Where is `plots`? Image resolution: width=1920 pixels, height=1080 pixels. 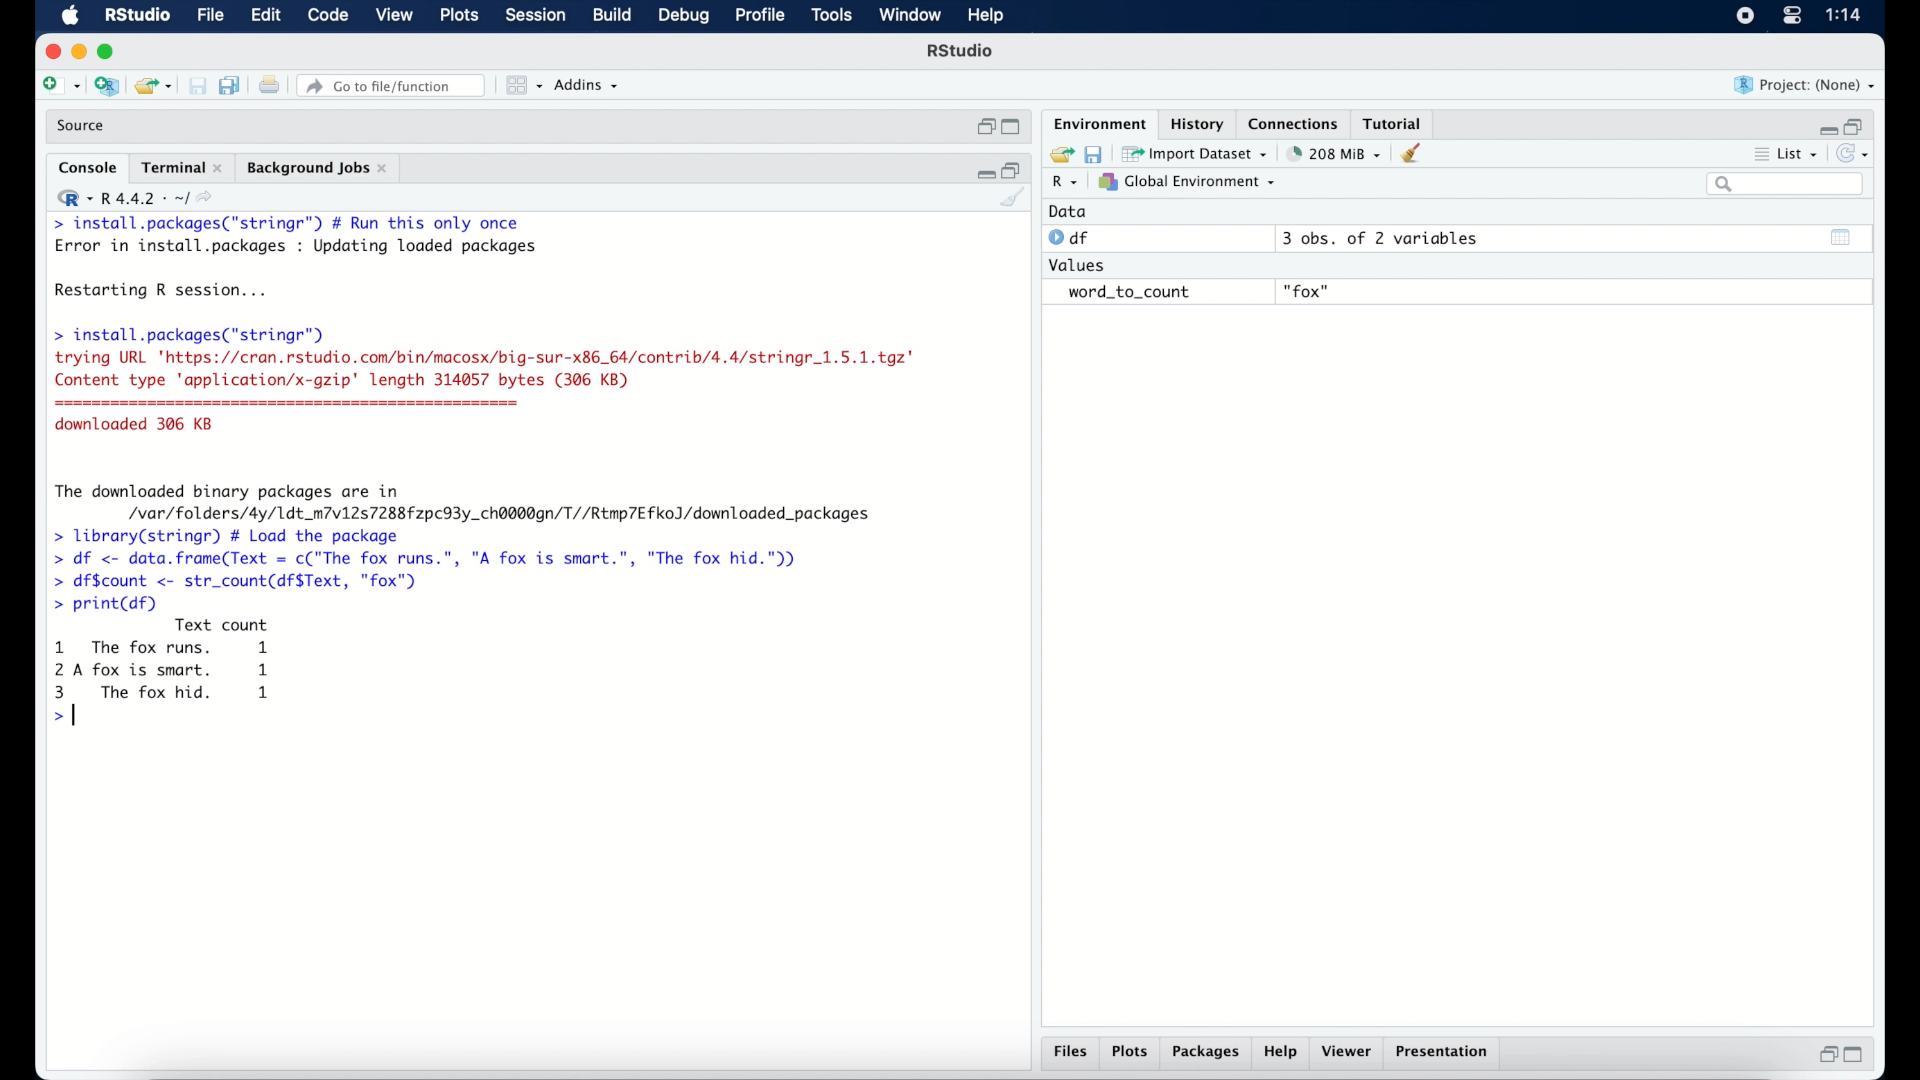
plots is located at coordinates (1130, 1053).